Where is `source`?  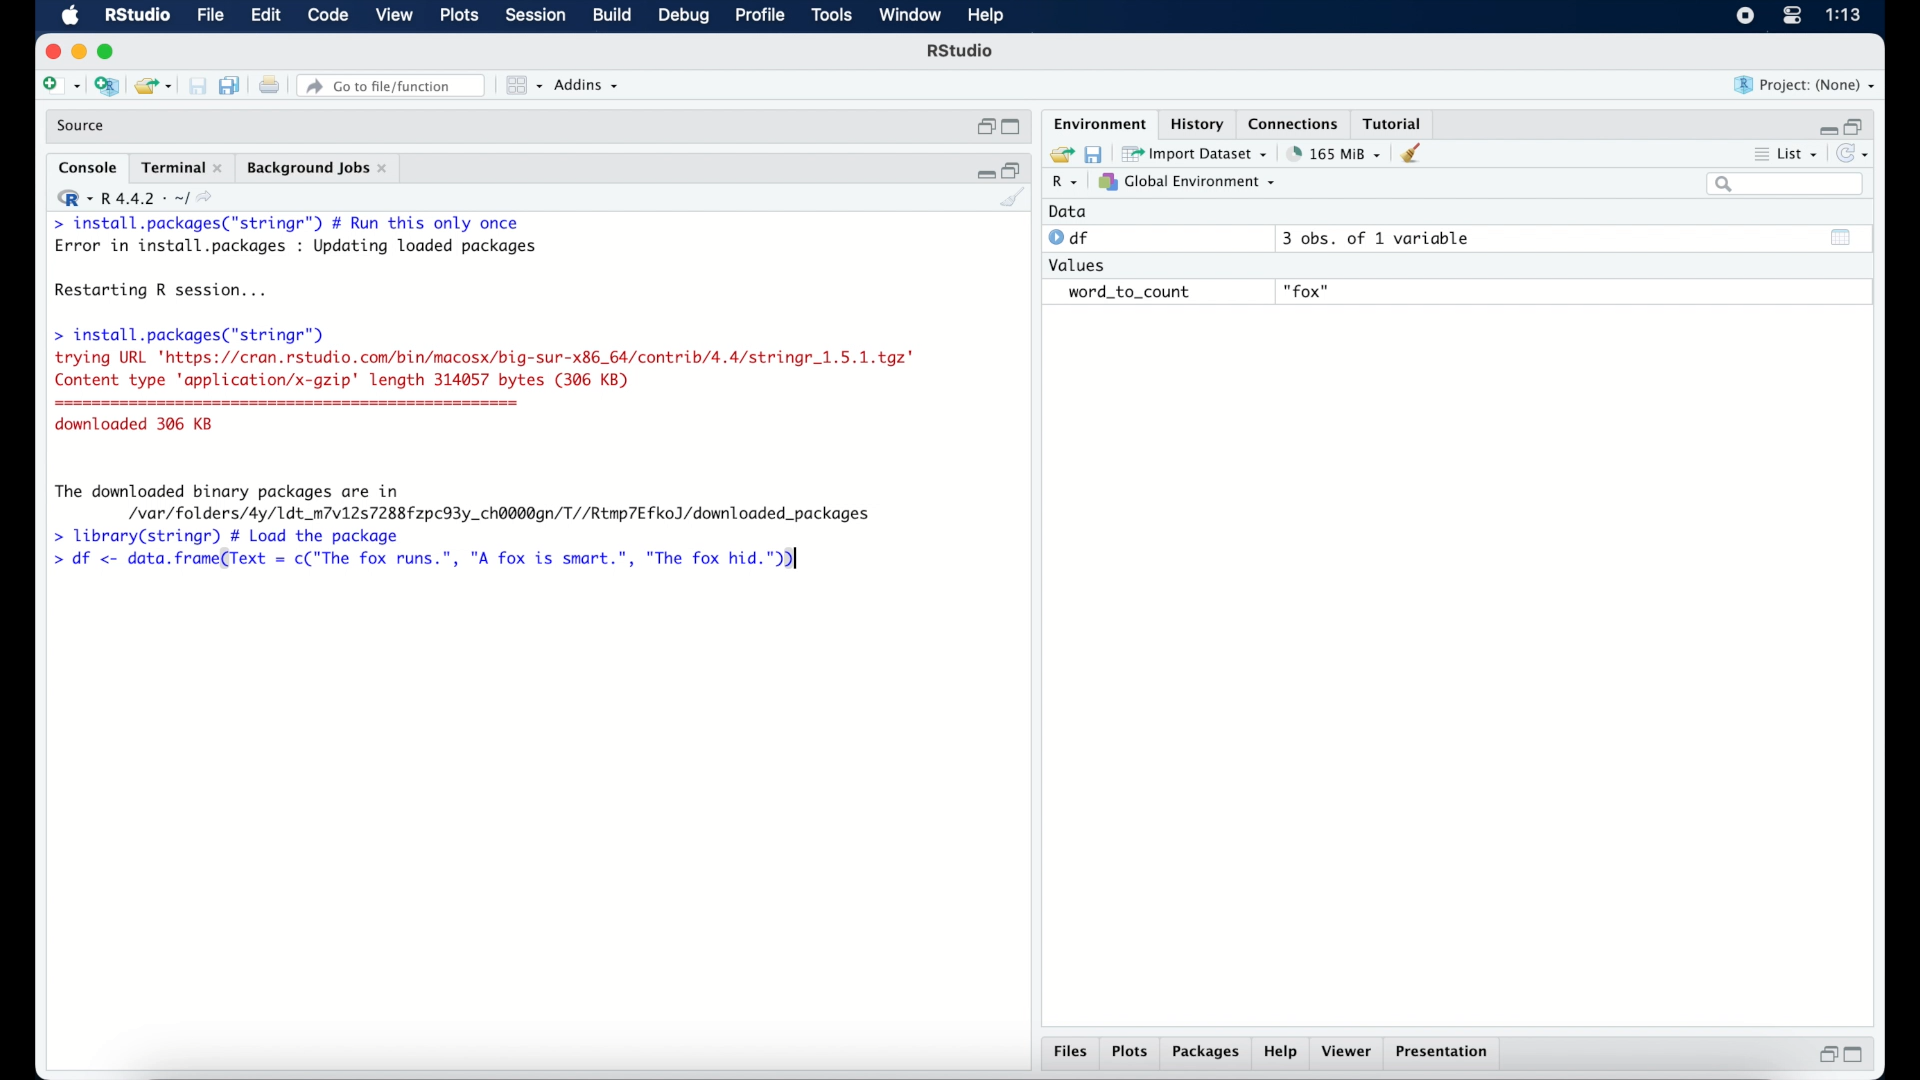 source is located at coordinates (83, 126).